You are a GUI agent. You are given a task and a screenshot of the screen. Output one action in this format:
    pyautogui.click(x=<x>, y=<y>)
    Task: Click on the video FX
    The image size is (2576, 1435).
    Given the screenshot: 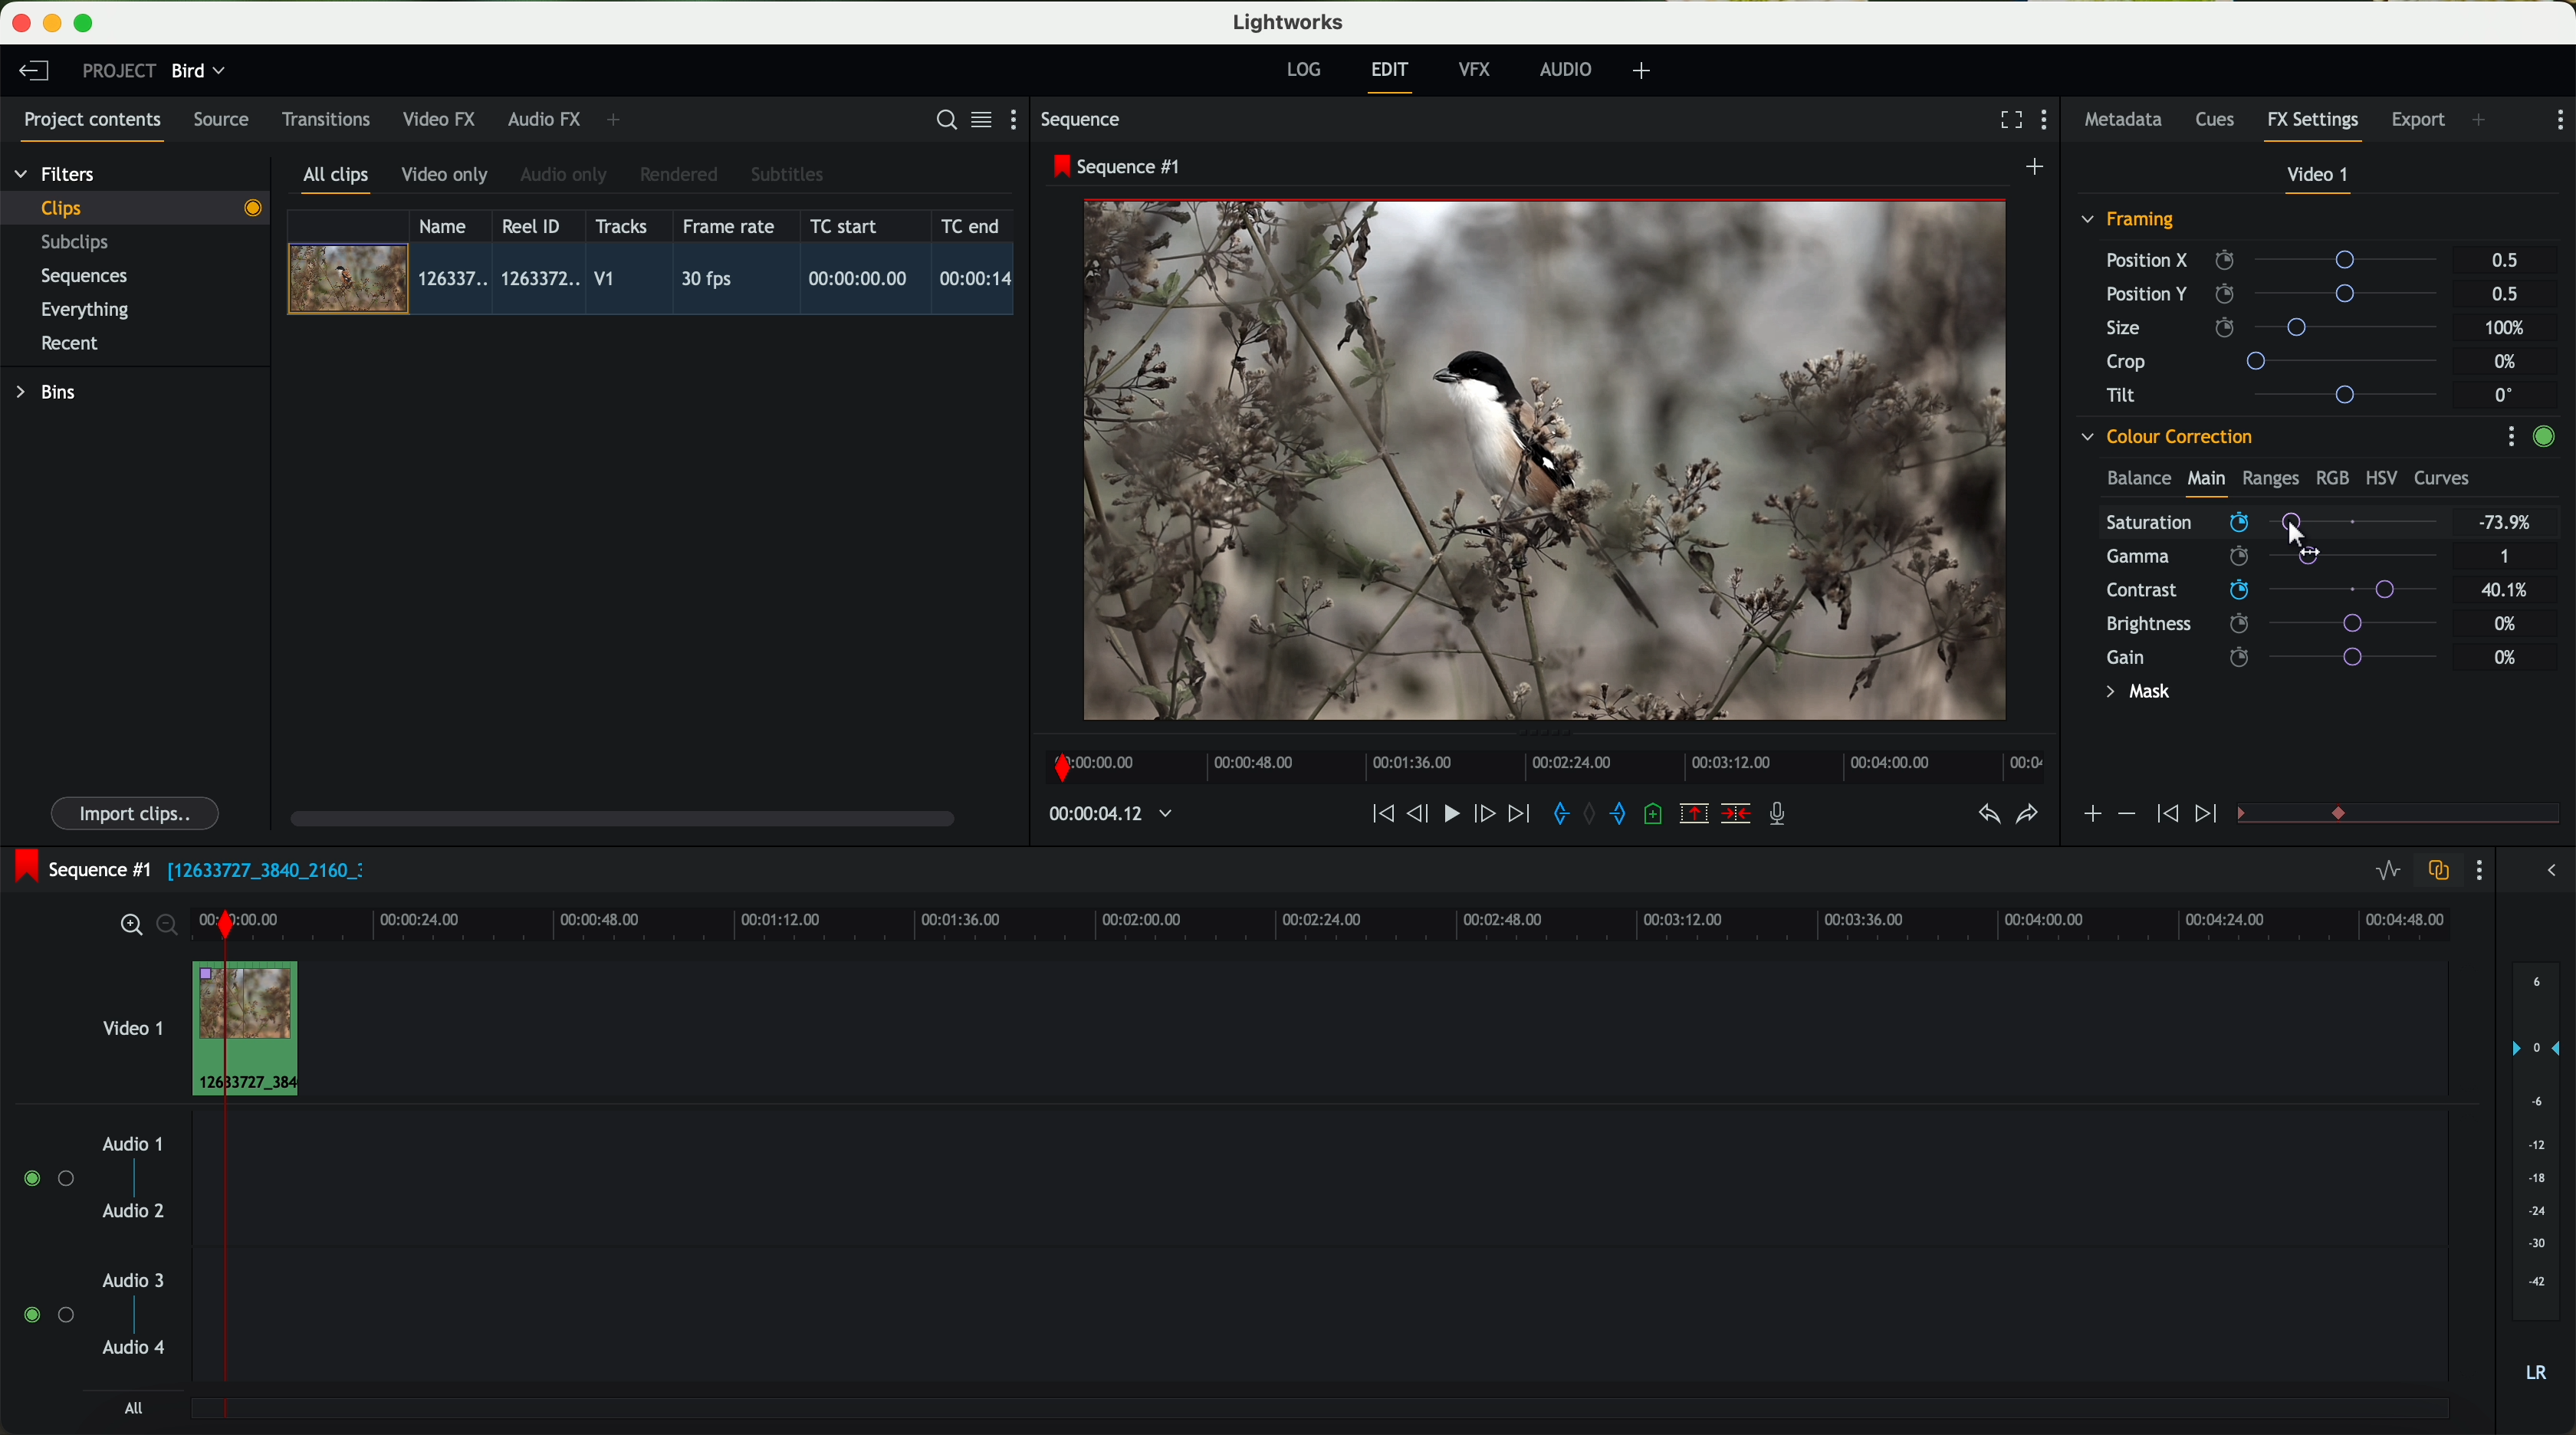 What is the action you would take?
    pyautogui.click(x=444, y=119)
    